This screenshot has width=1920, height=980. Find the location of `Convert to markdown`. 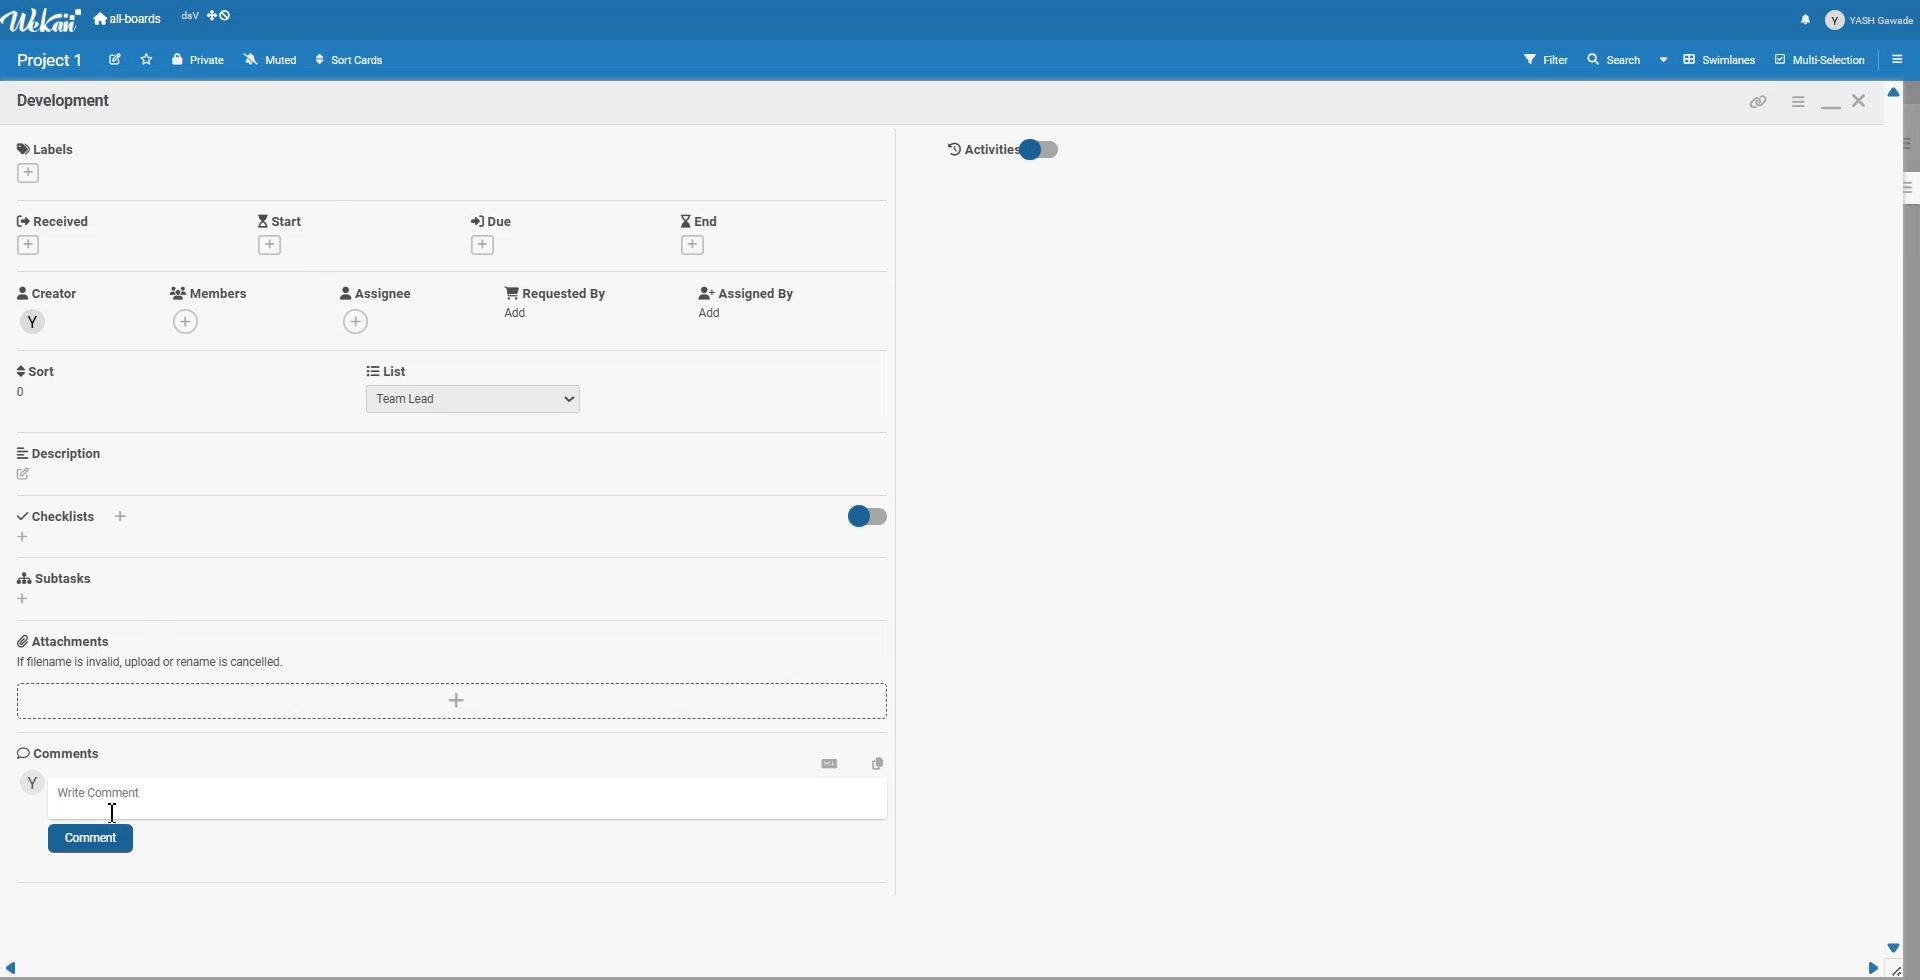

Convert to markdown is located at coordinates (829, 762).